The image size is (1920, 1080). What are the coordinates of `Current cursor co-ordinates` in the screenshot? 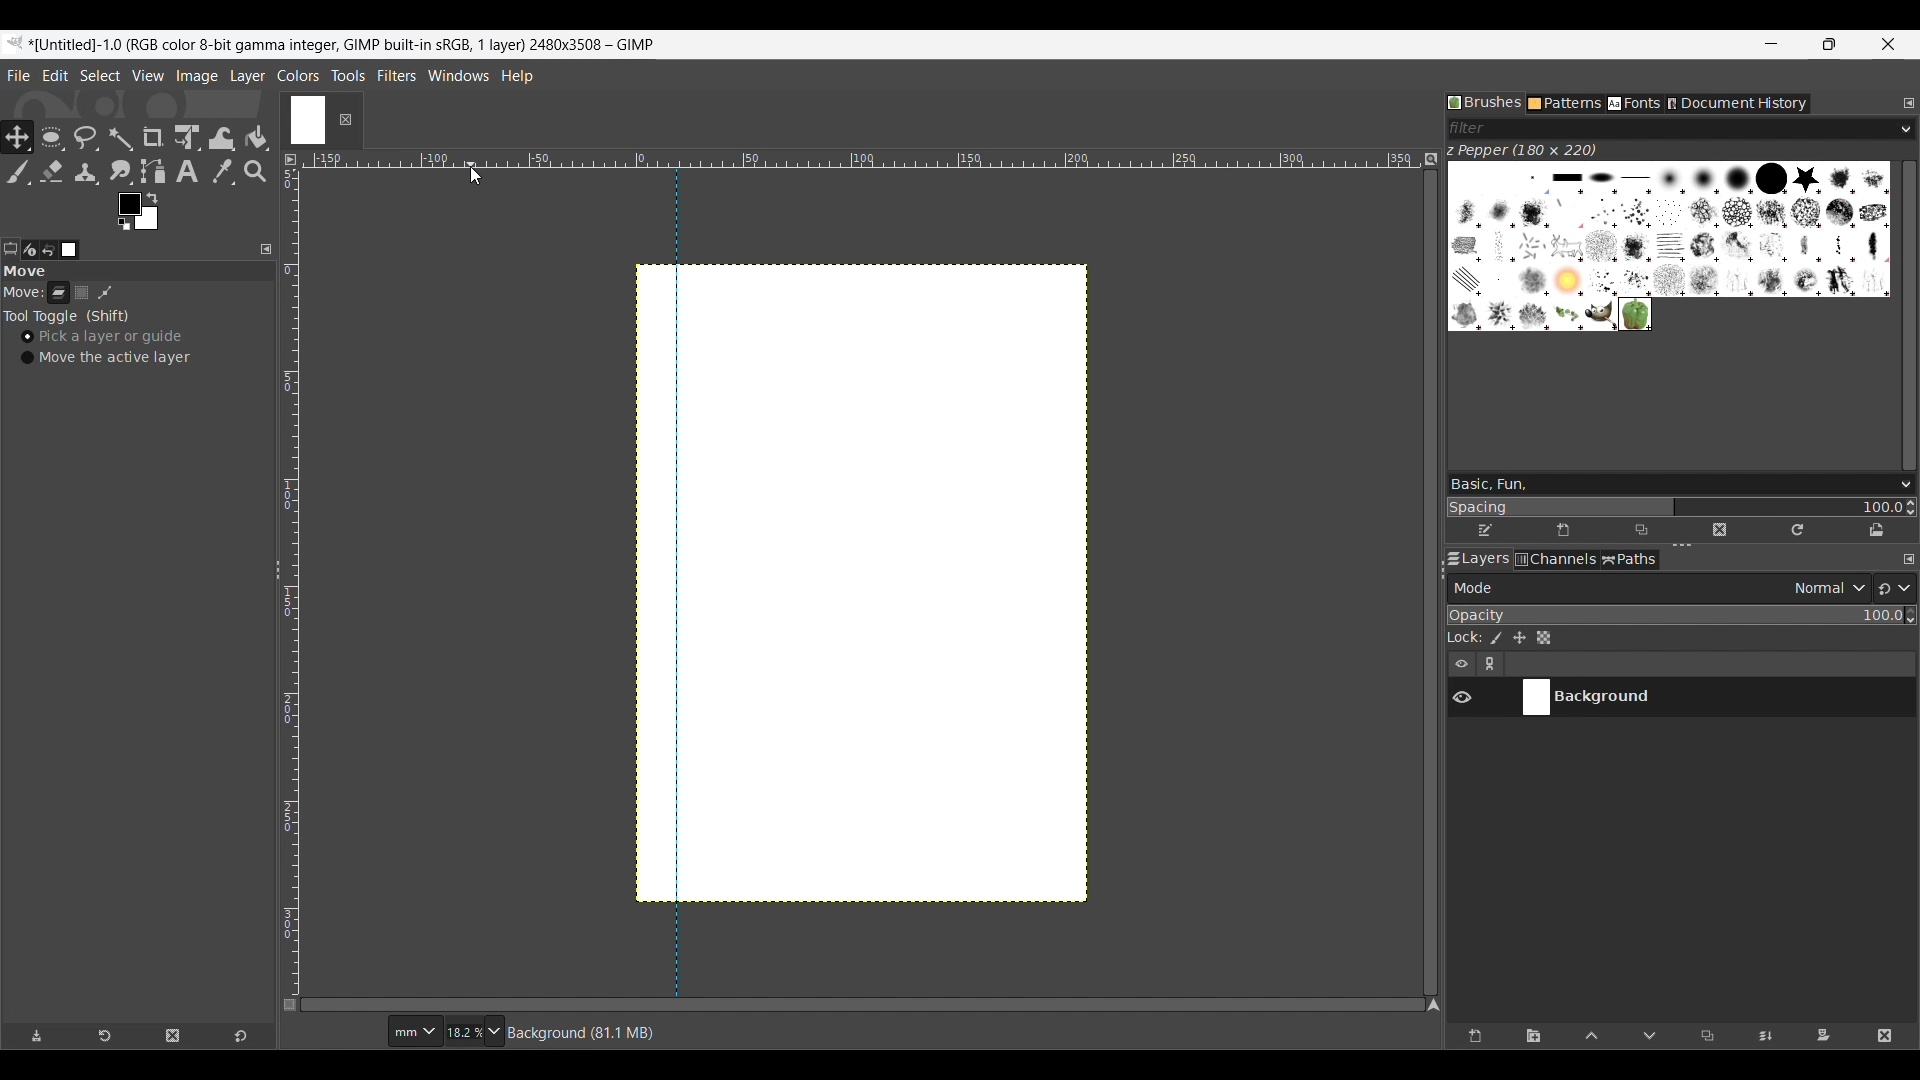 It's located at (334, 1032).